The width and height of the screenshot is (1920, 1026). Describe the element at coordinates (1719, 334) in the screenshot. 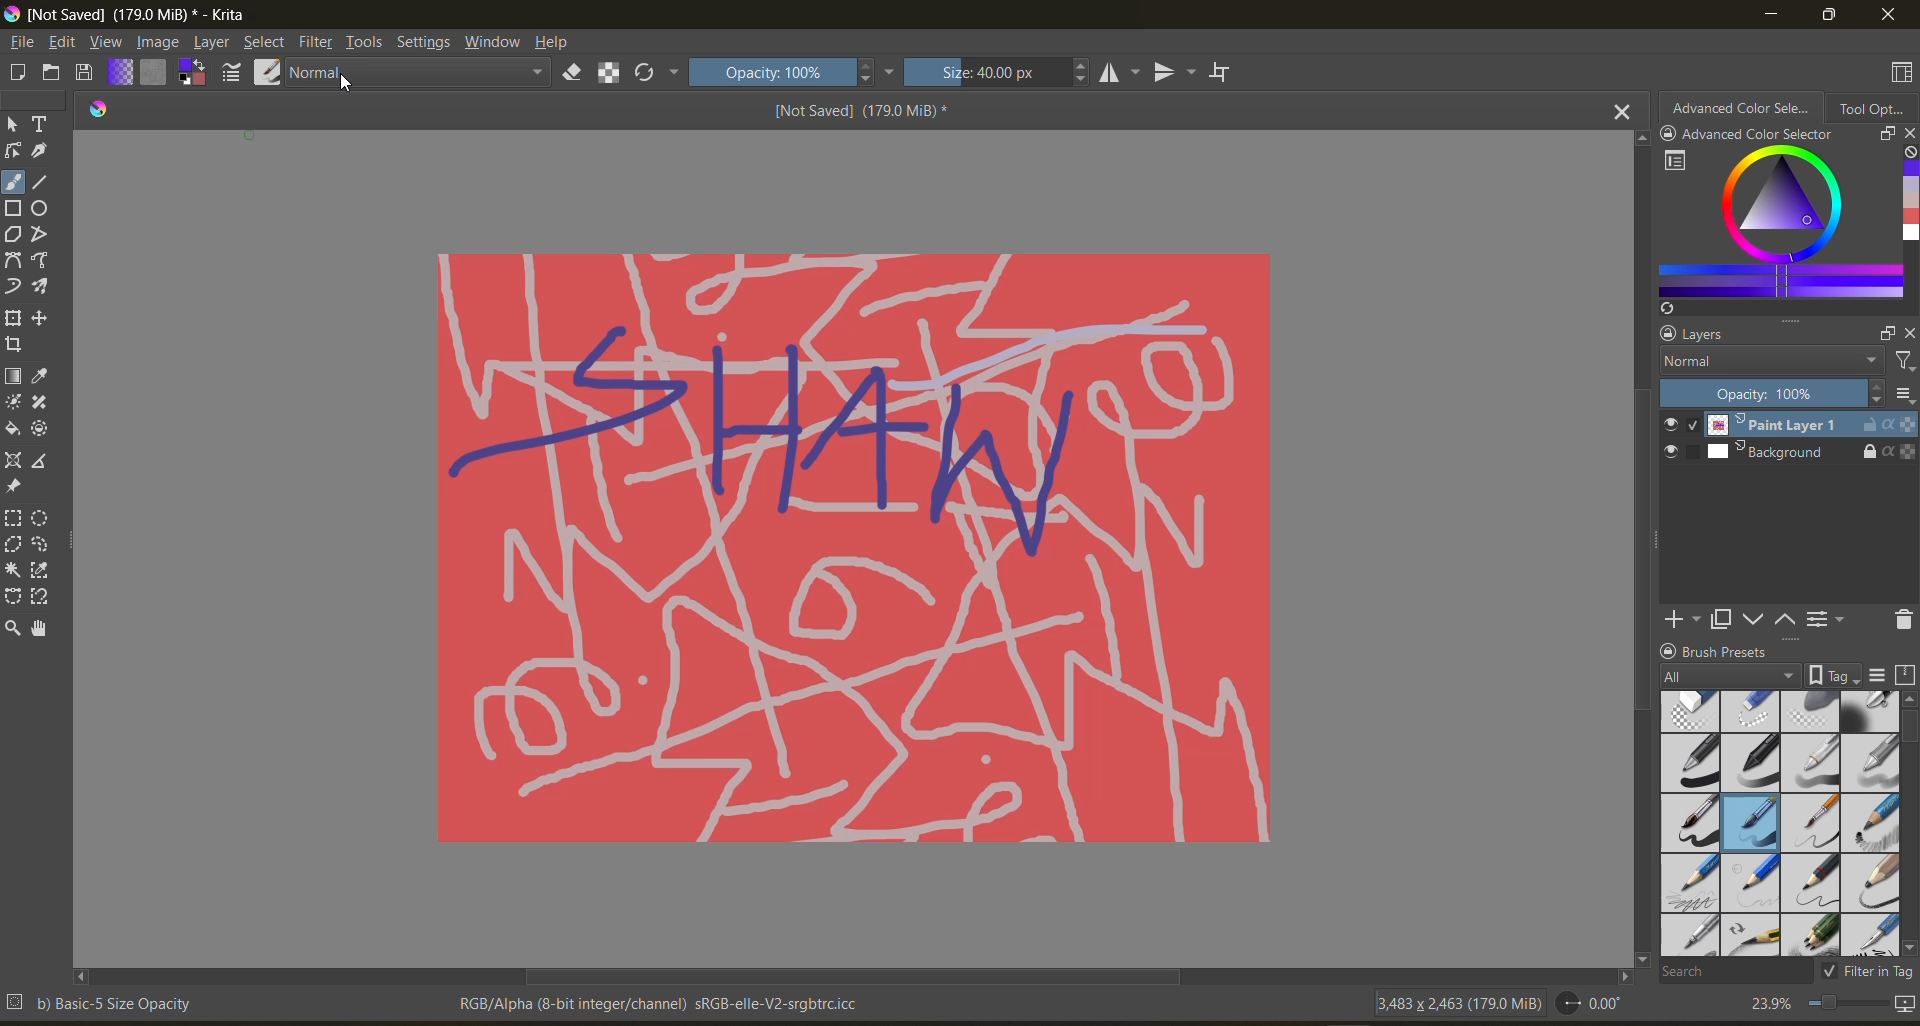

I see `layers` at that location.